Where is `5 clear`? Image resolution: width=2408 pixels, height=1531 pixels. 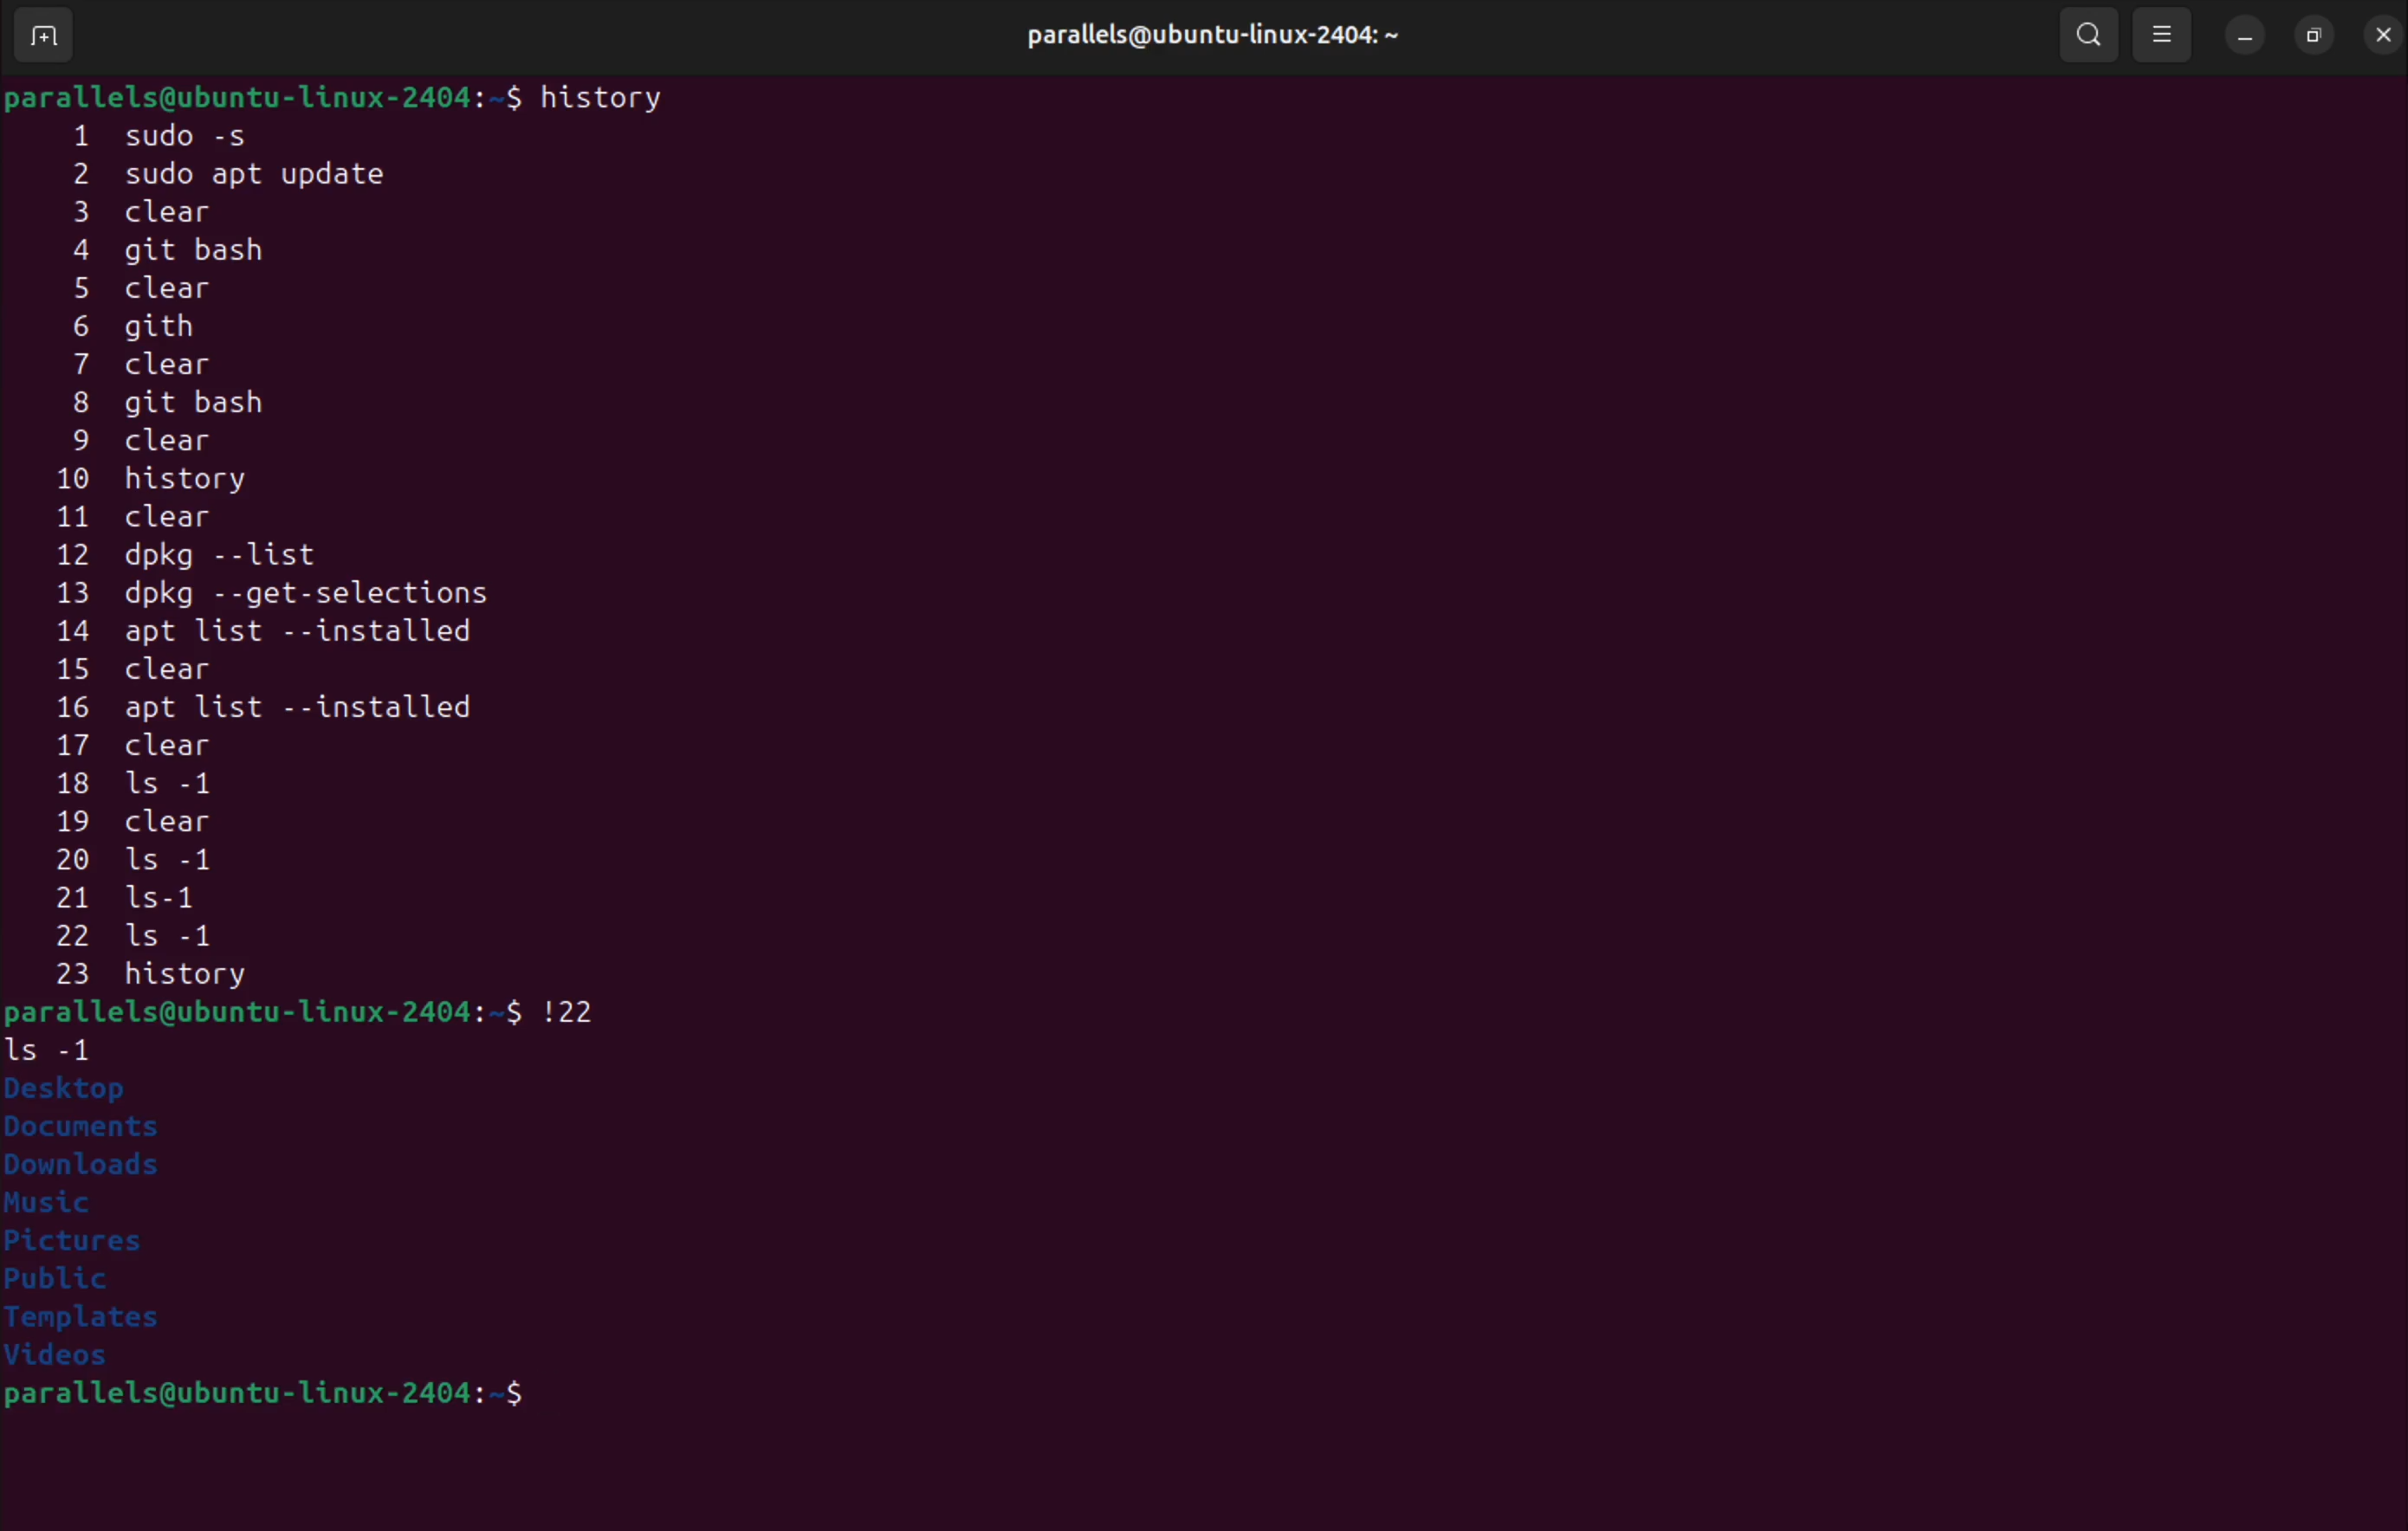 5 clear is located at coordinates (157, 290).